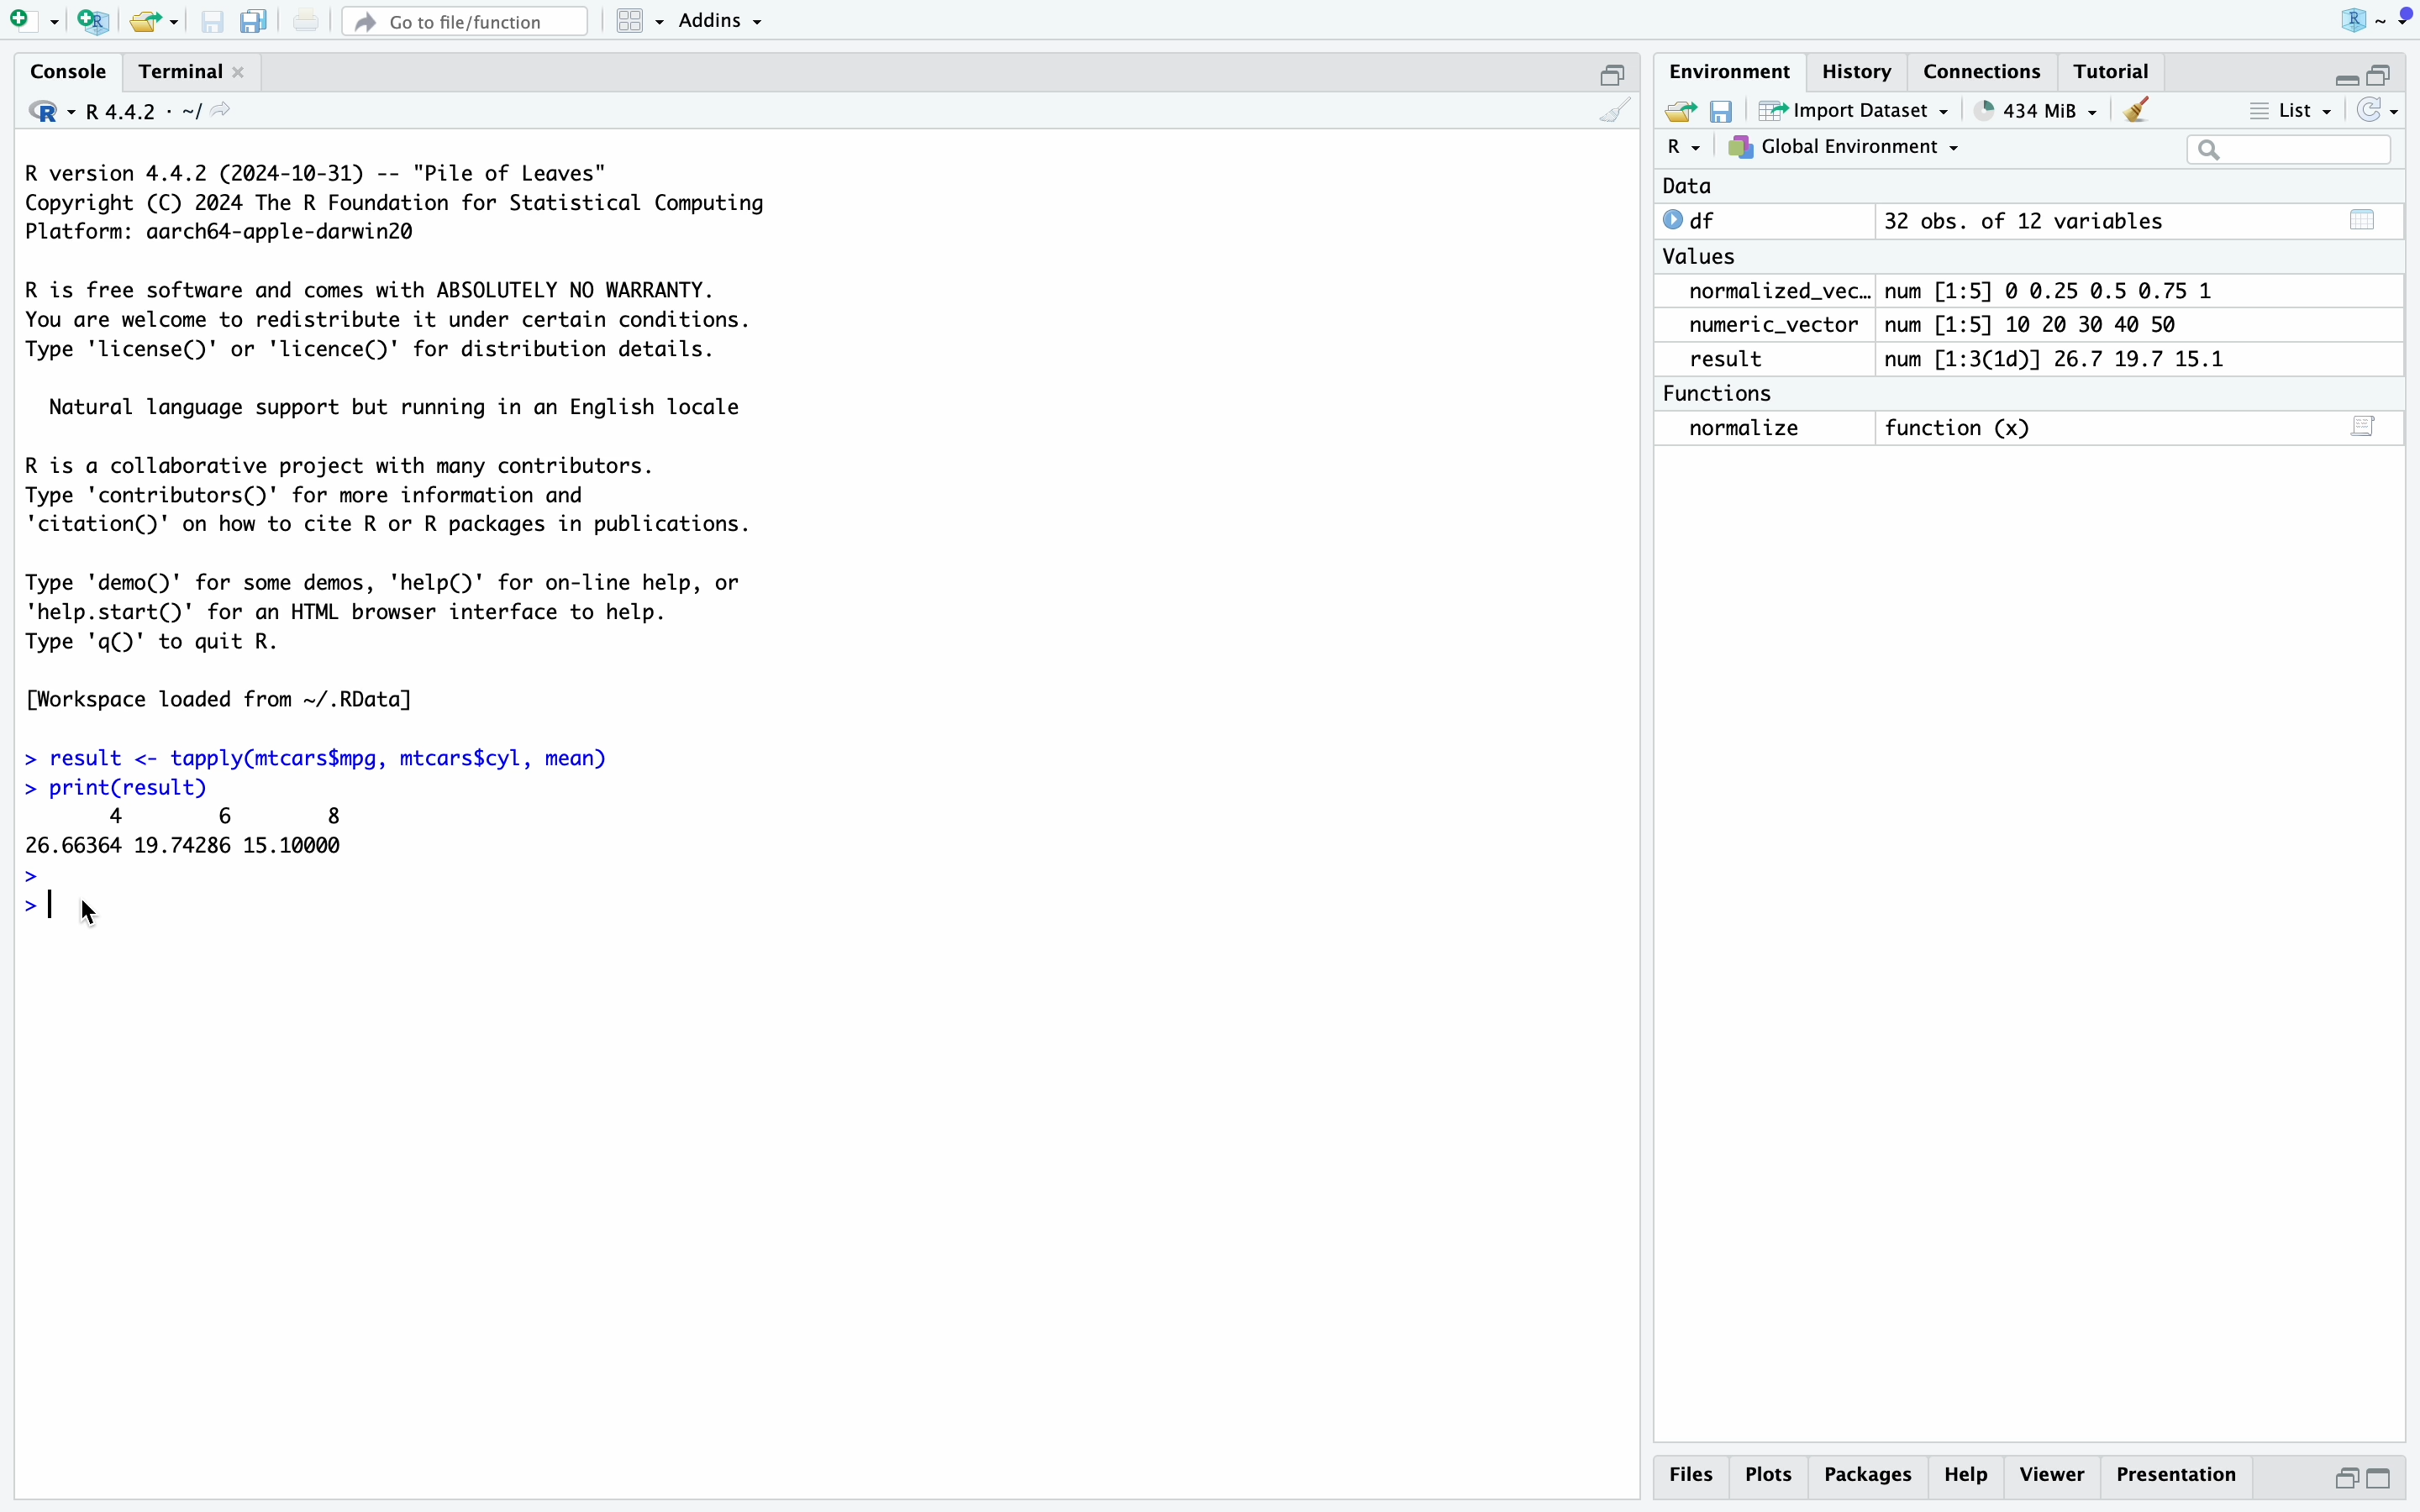 The height and width of the screenshot is (1512, 2420). What do you see at coordinates (156, 112) in the screenshot?
I see `R4.4.2 - ~/` at bounding box center [156, 112].